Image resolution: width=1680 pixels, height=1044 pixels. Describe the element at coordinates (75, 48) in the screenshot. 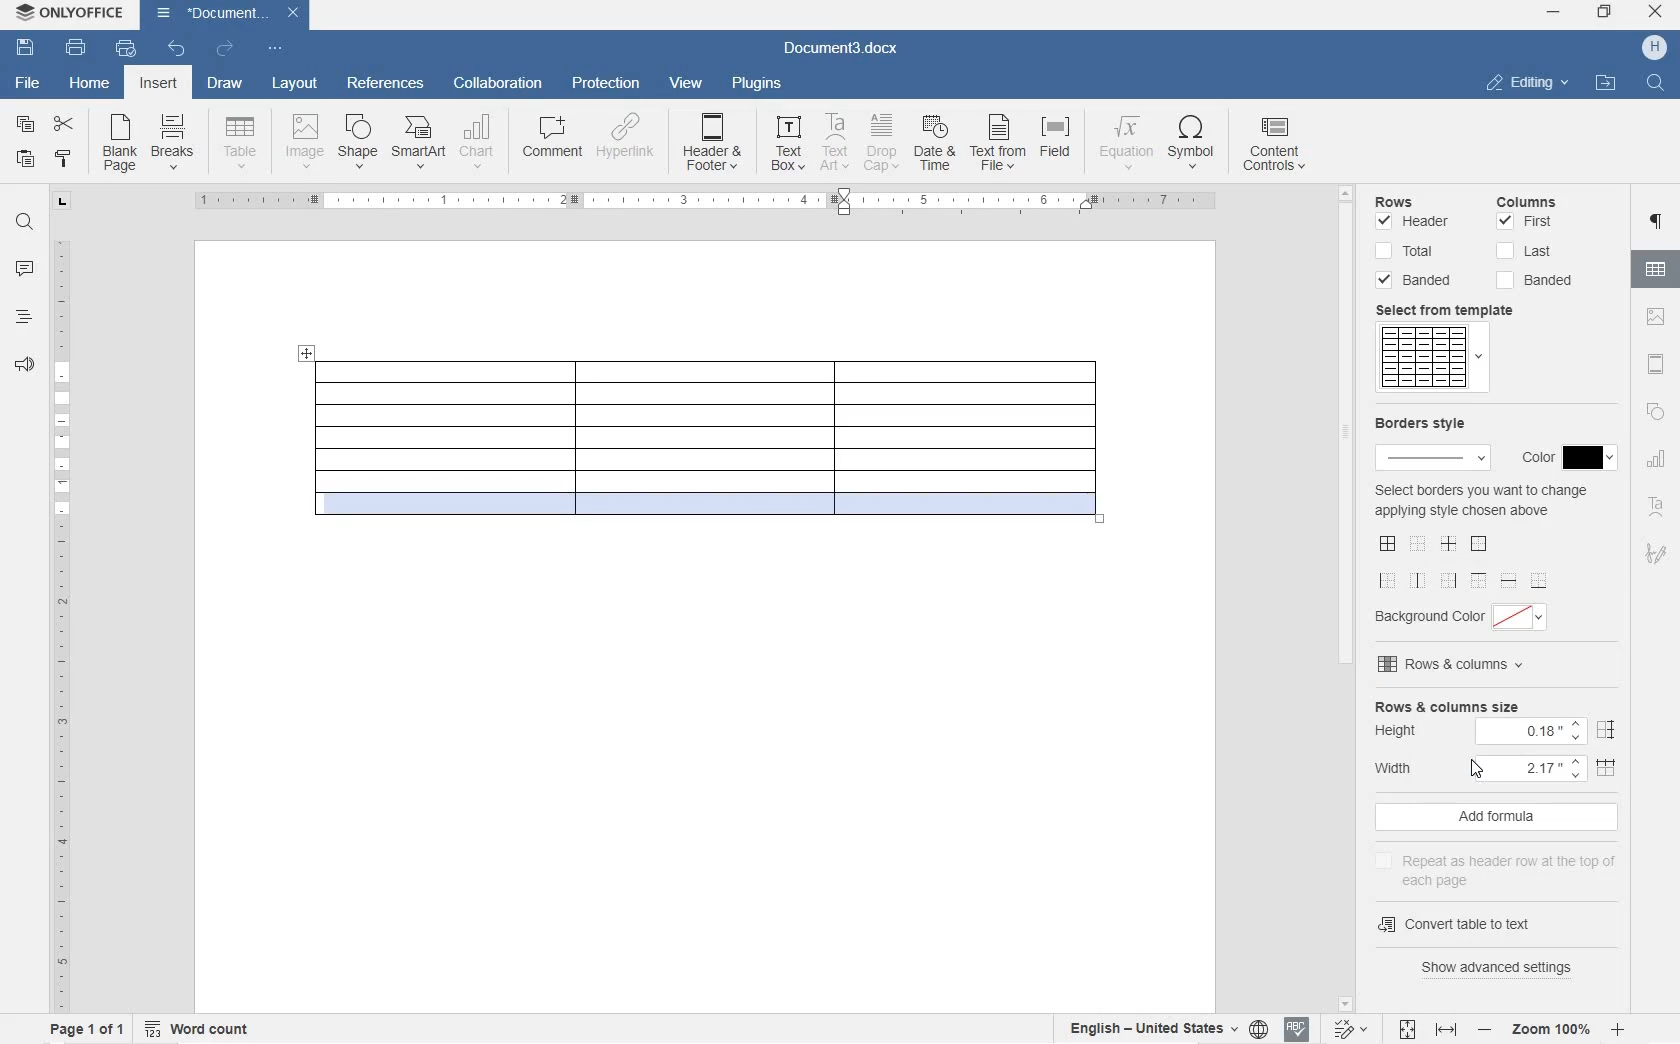

I see `PRINT` at that location.